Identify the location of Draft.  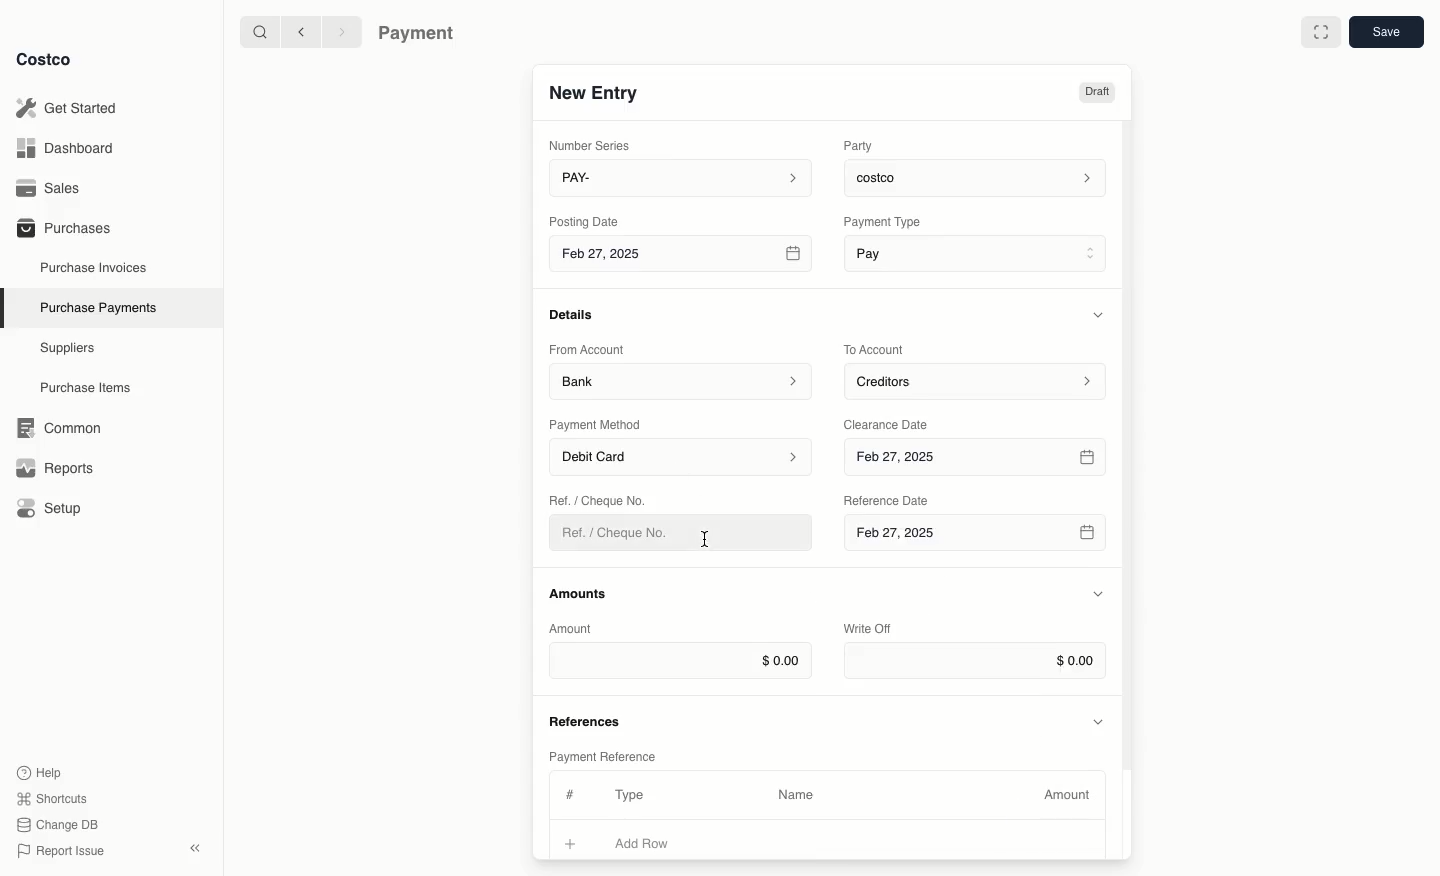
(1096, 92).